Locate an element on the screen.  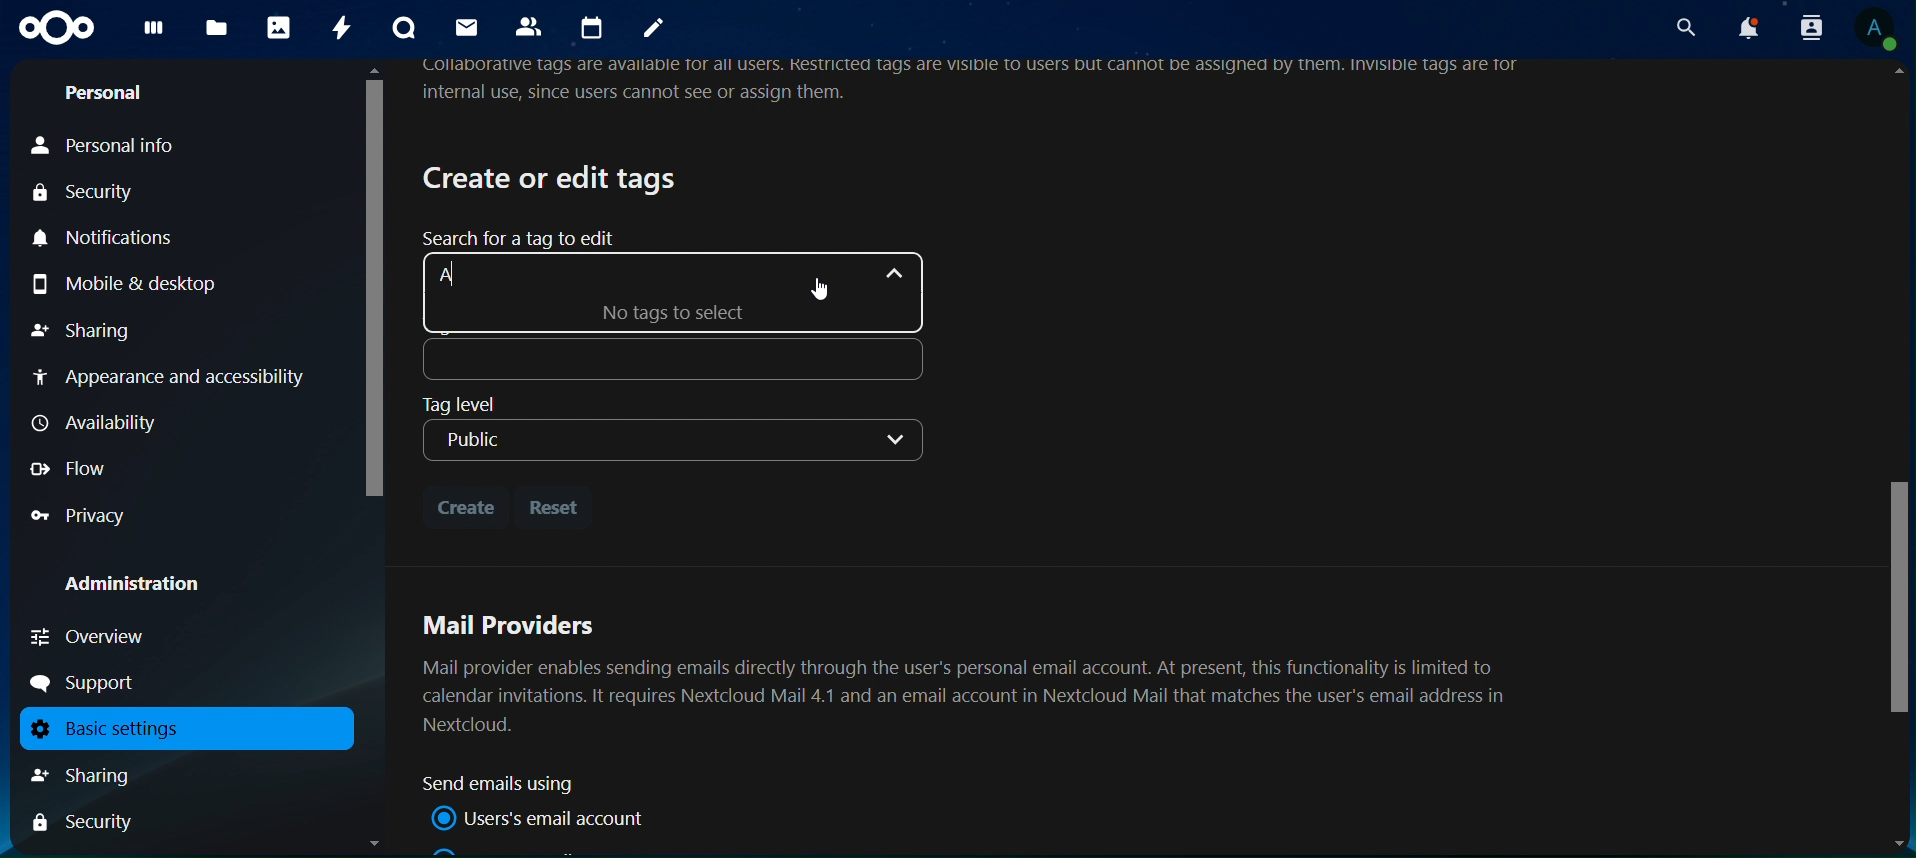
Scrollbar is located at coordinates (372, 457).